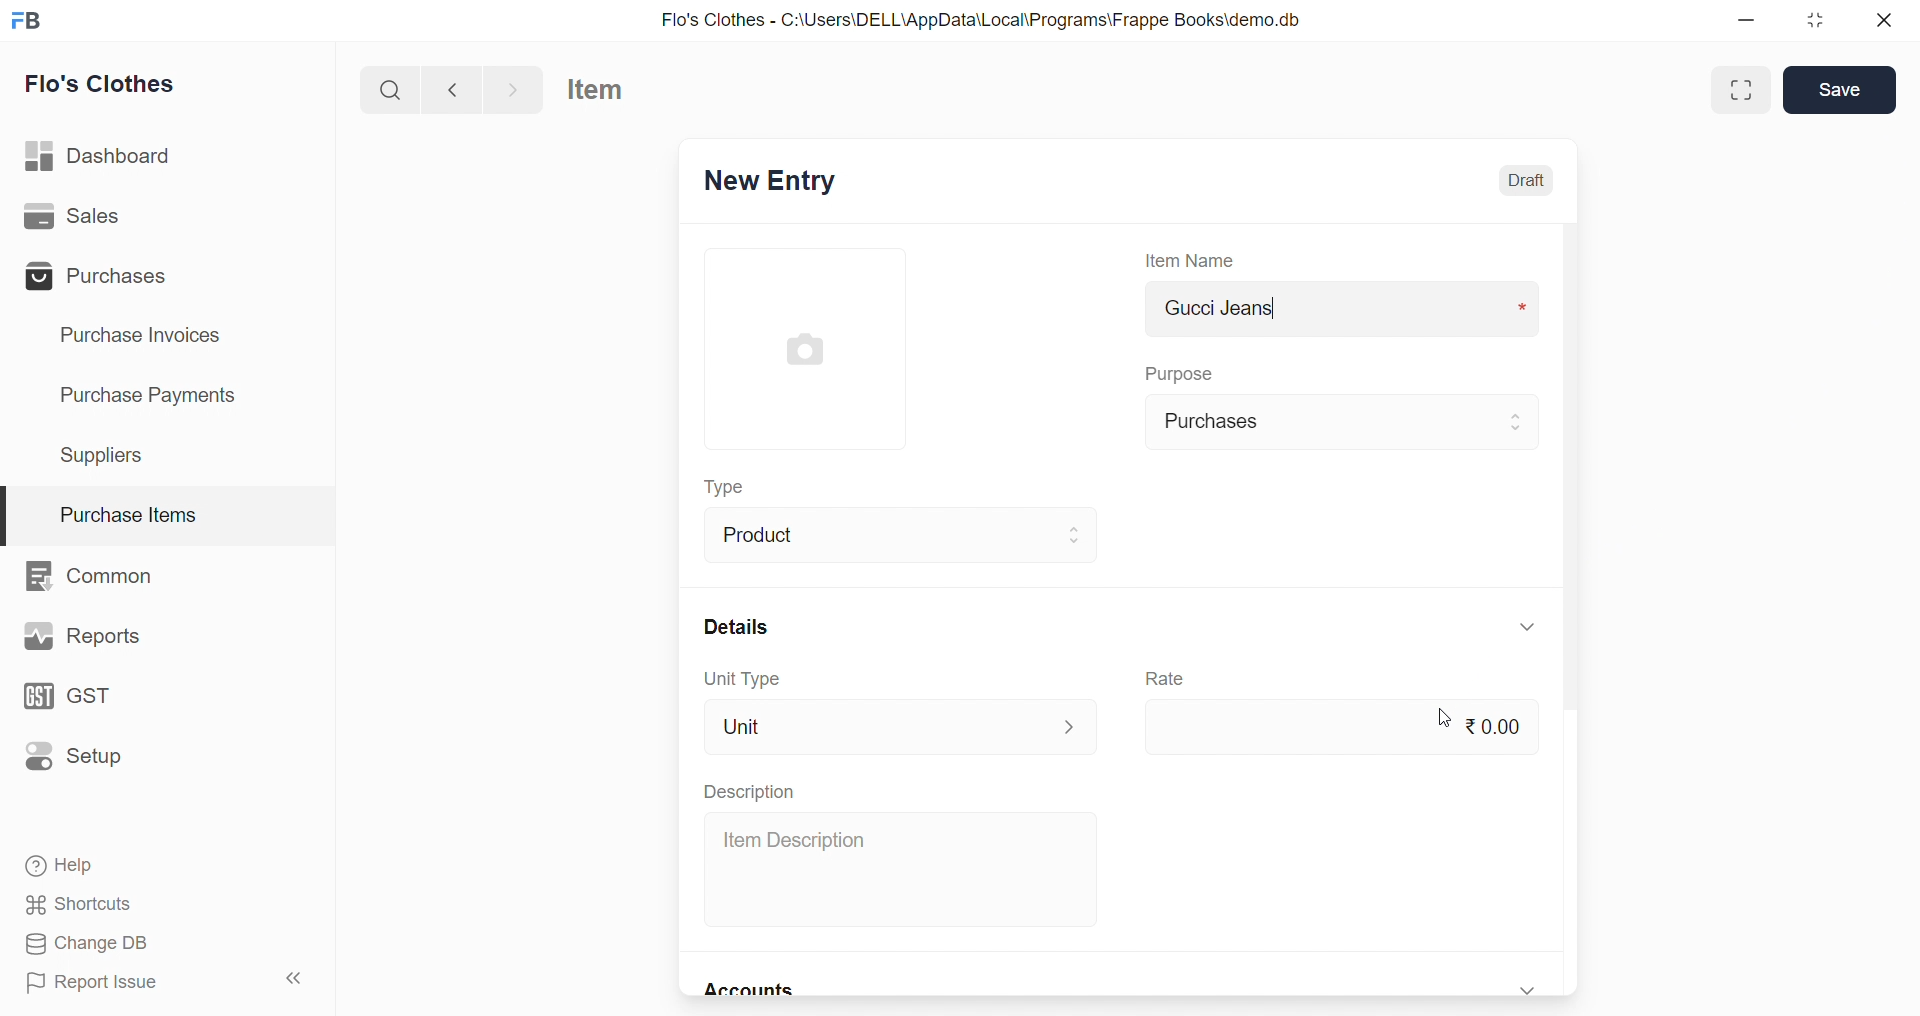 The image size is (1920, 1016). Describe the element at coordinates (1337, 726) in the screenshot. I see `₹0.00` at that location.